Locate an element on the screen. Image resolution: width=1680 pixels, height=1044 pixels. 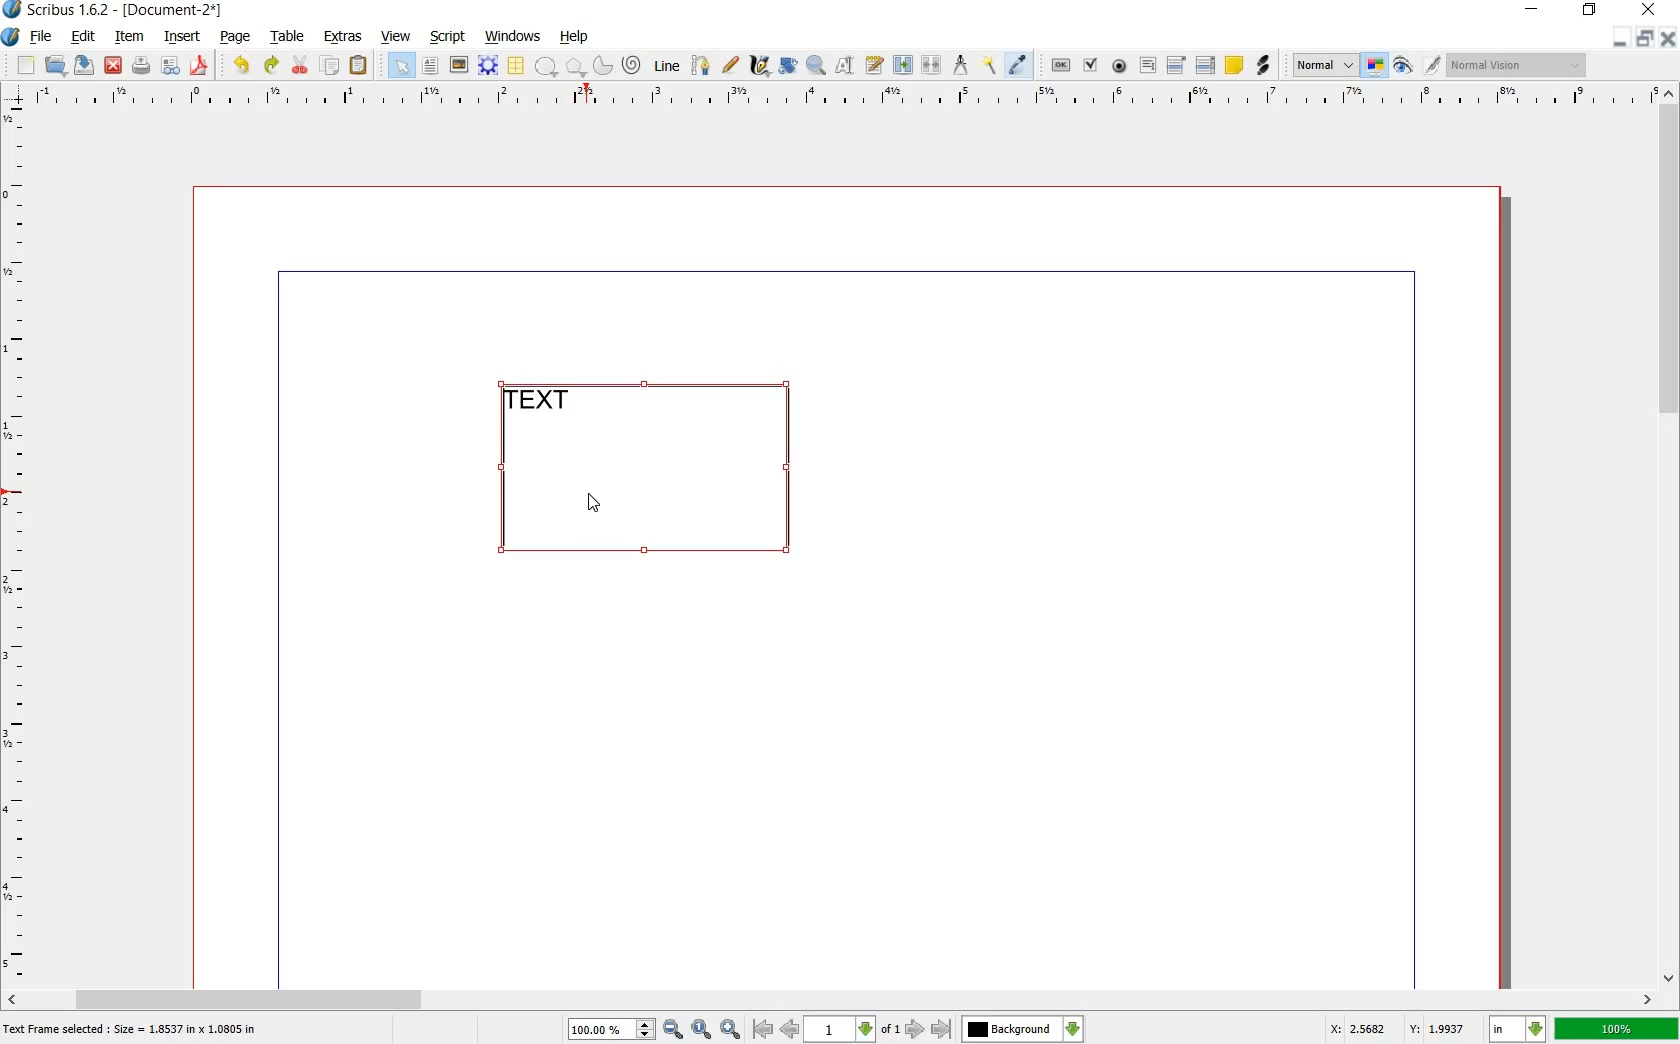
logo is located at coordinates (13, 11).